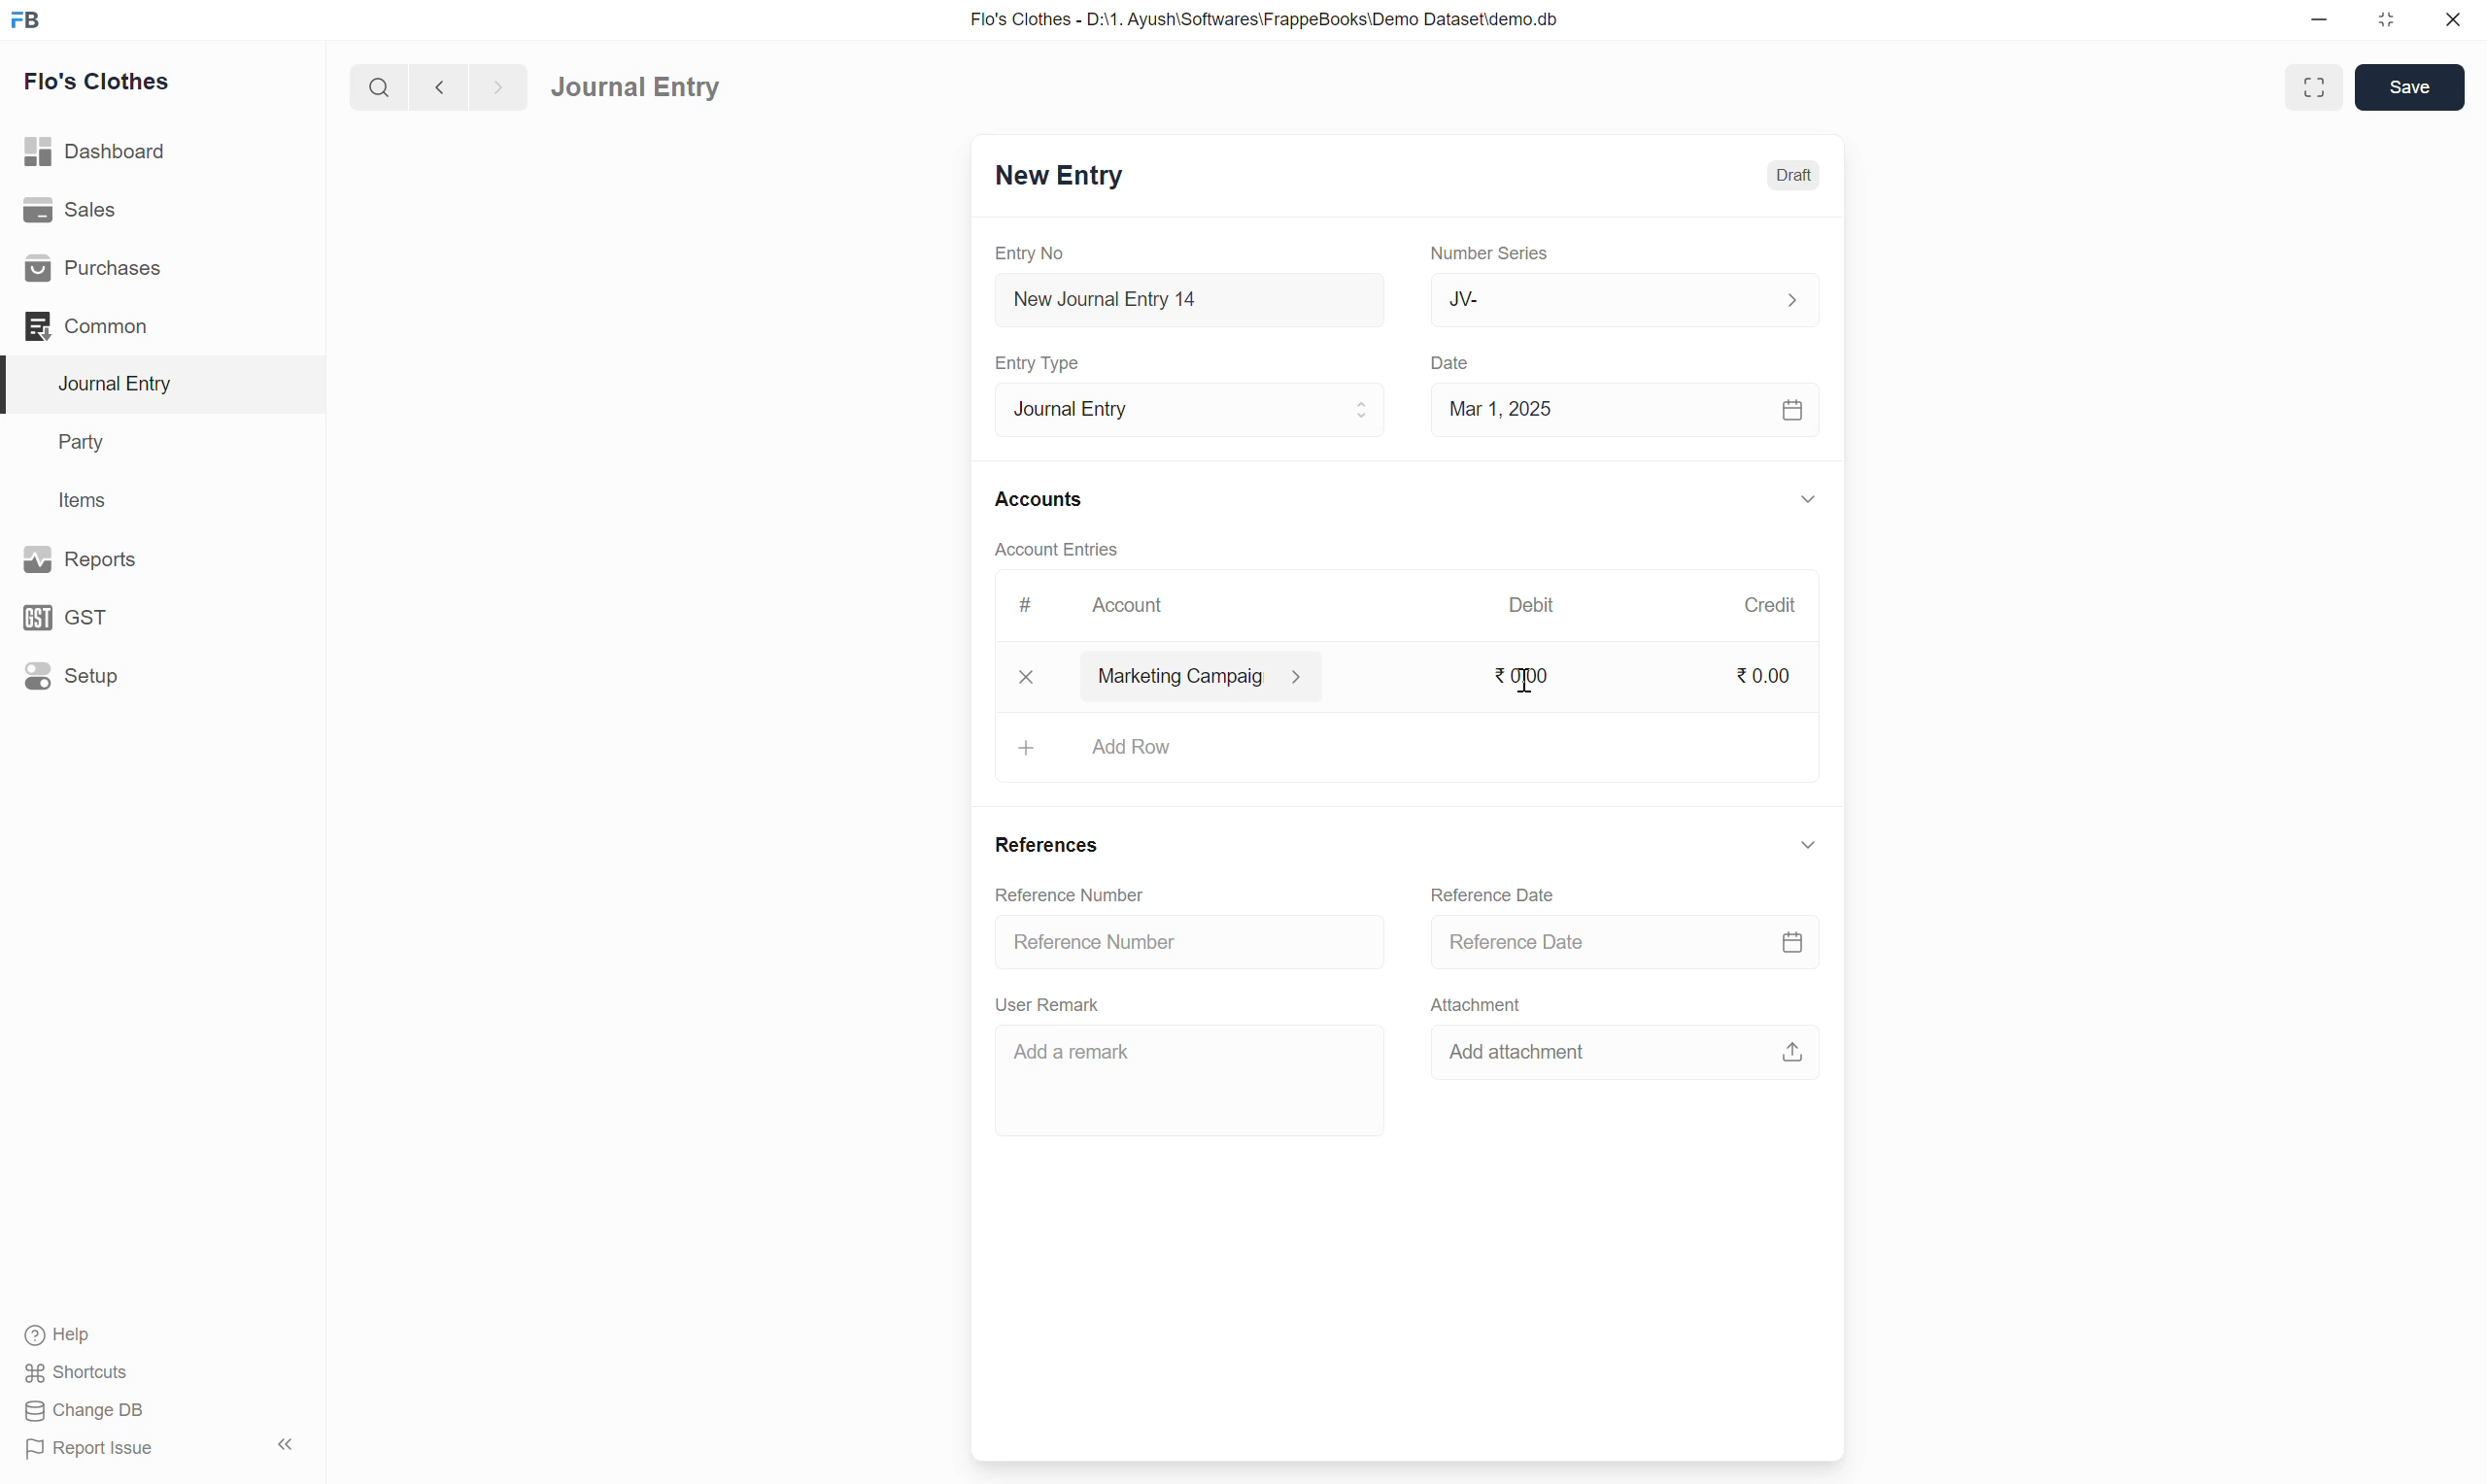 This screenshot has height=1484, width=2487. What do you see at coordinates (1026, 605) in the screenshot?
I see `#` at bounding box center [1026, 605].